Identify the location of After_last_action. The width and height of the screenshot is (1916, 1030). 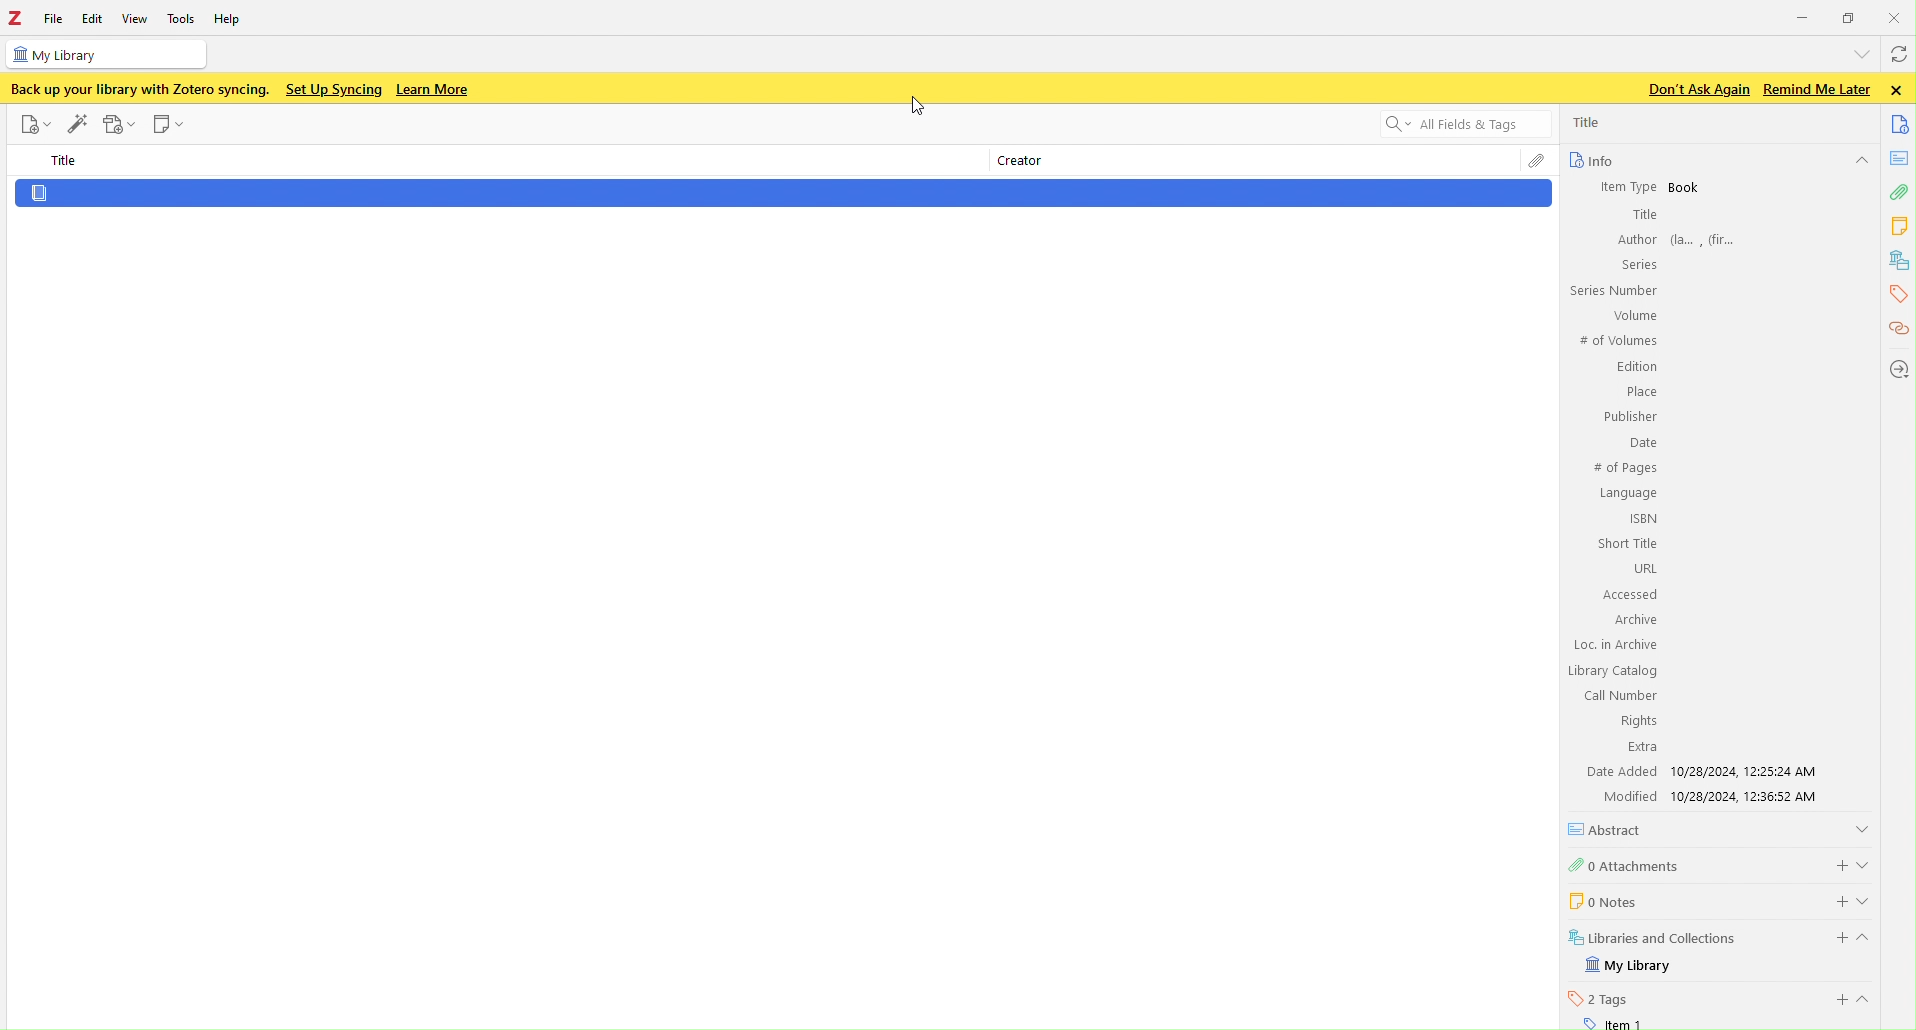
(777, 211).